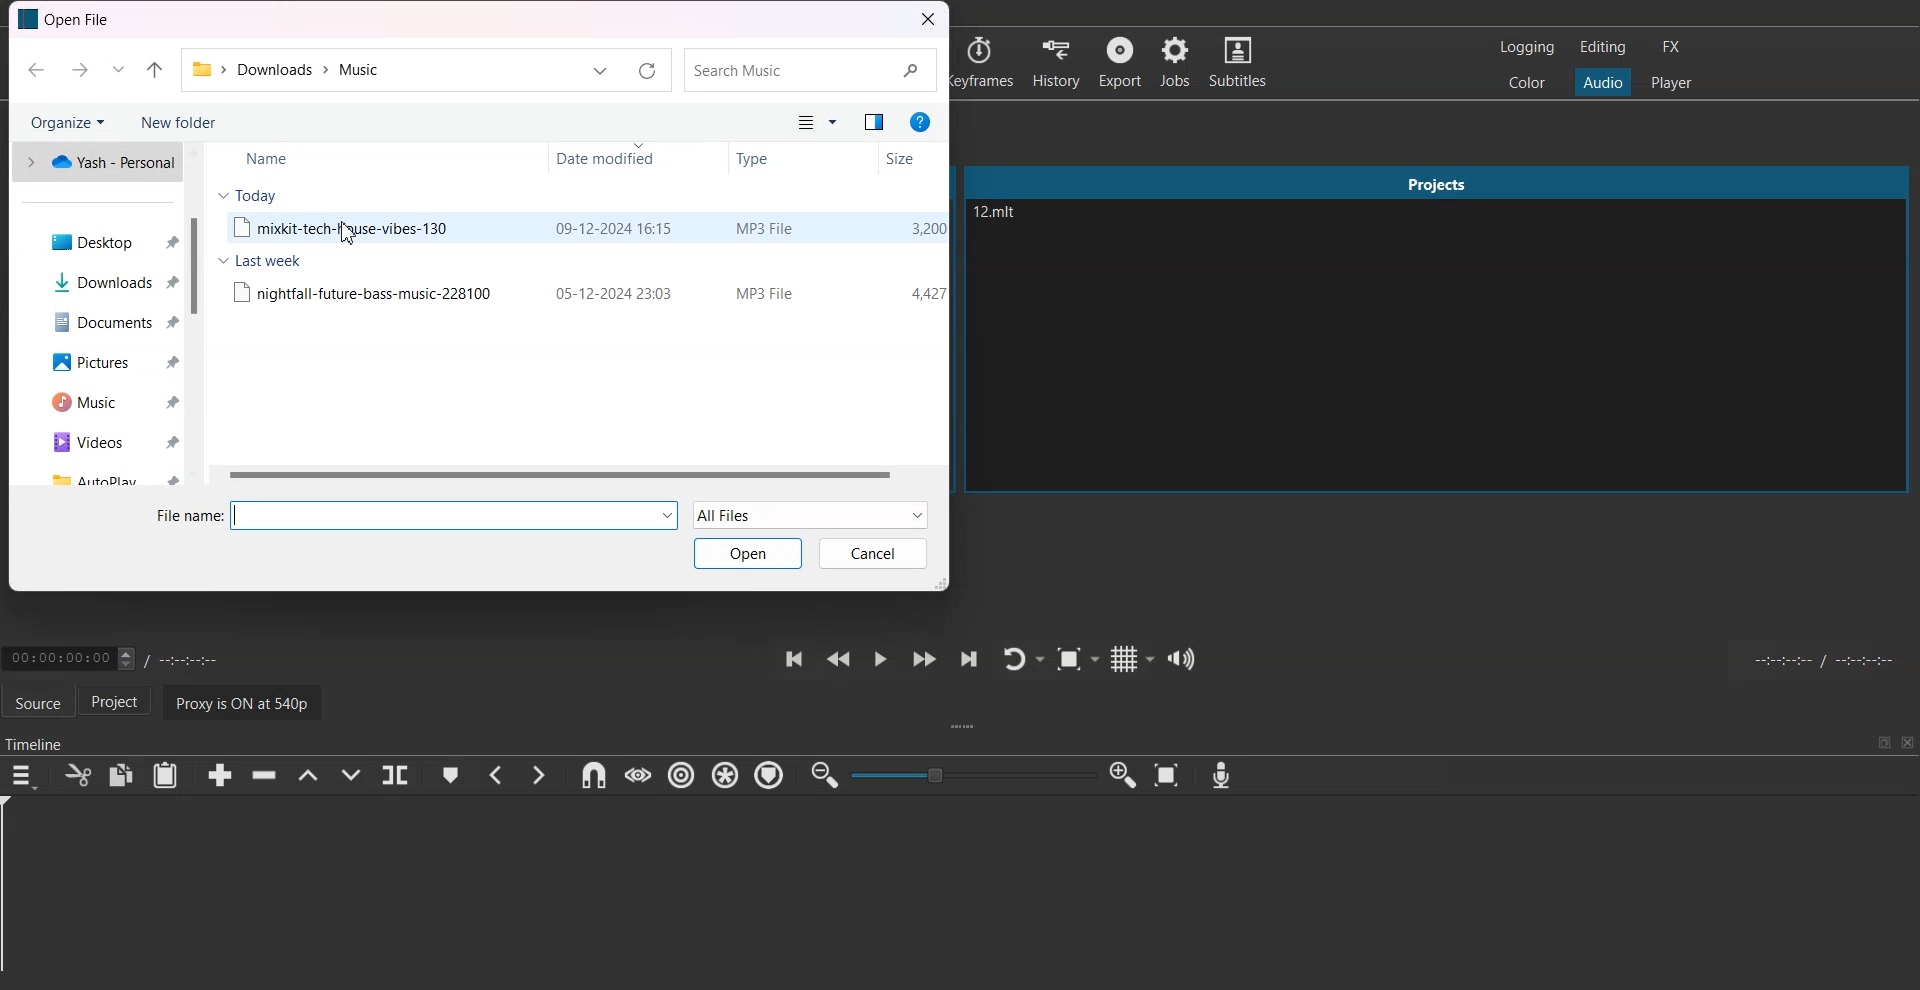 The height and width of the screenshot is (990, 1920). What do you see at coordinates (585, 291) in the screenshot?
I see `File` at bounding box center [585, 291].